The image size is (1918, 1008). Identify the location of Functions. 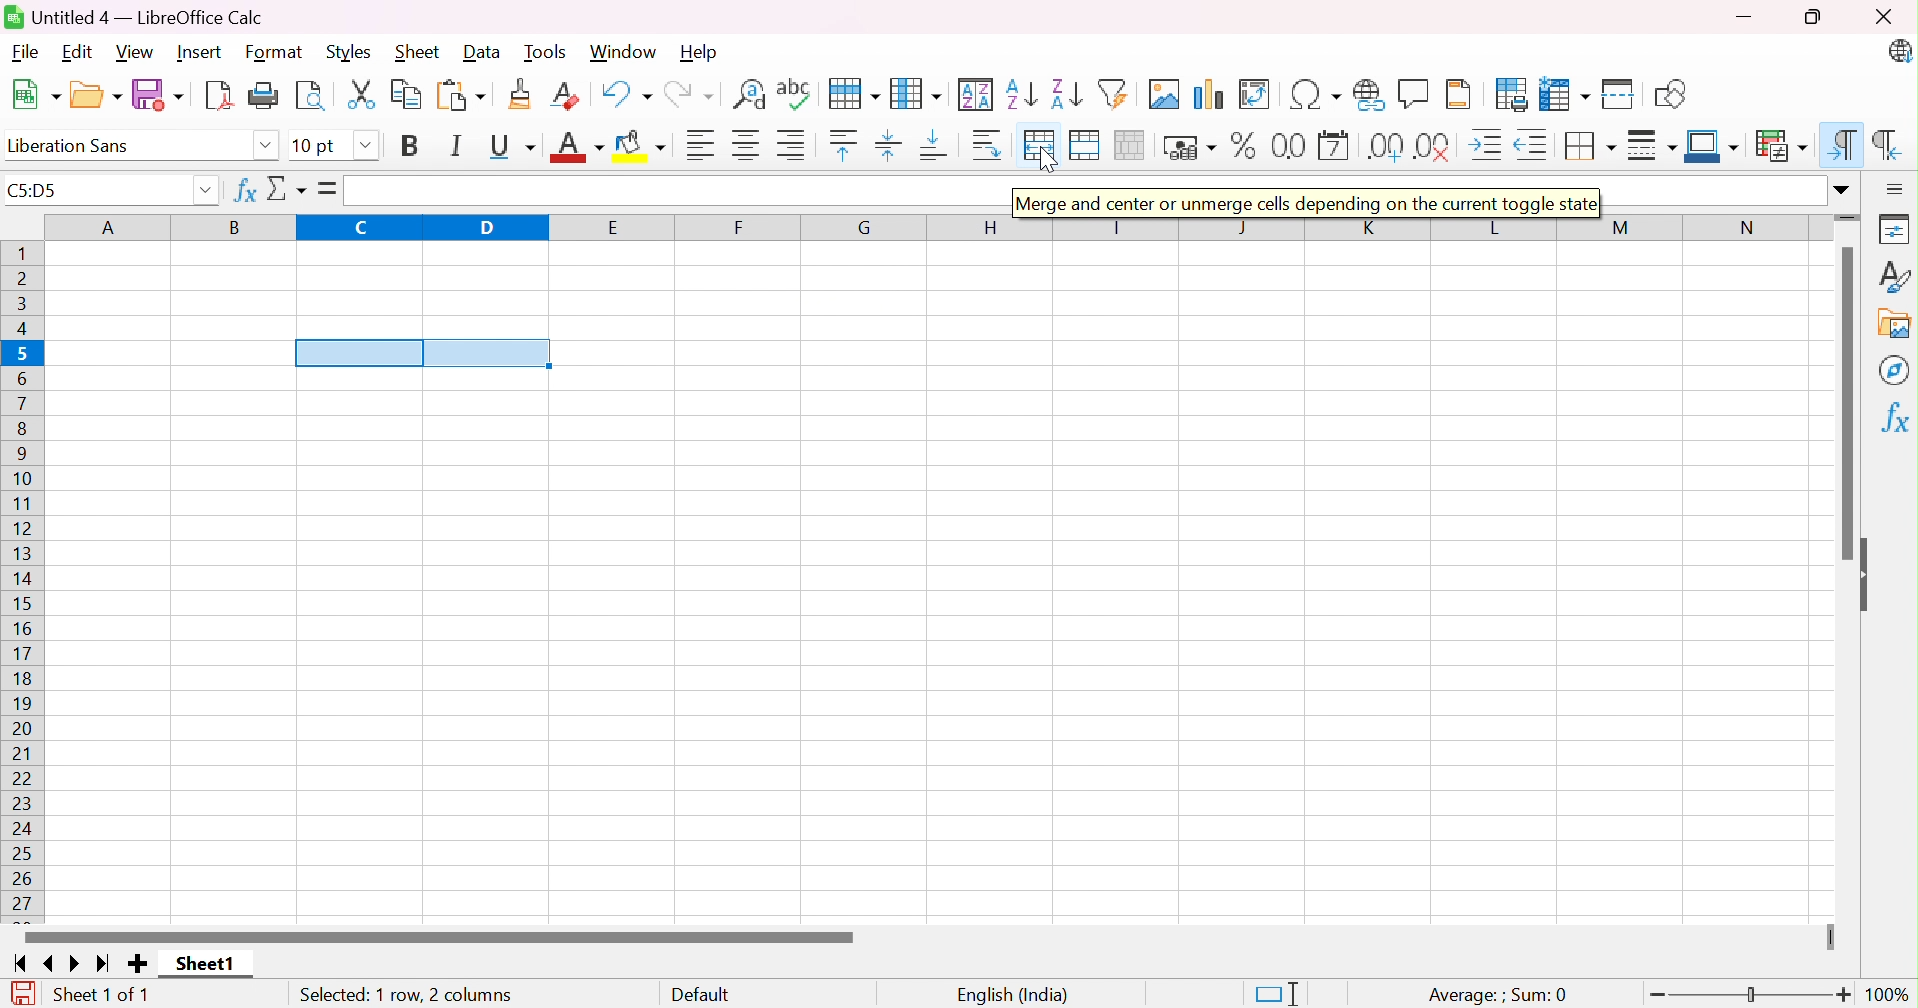
(1892, 418).